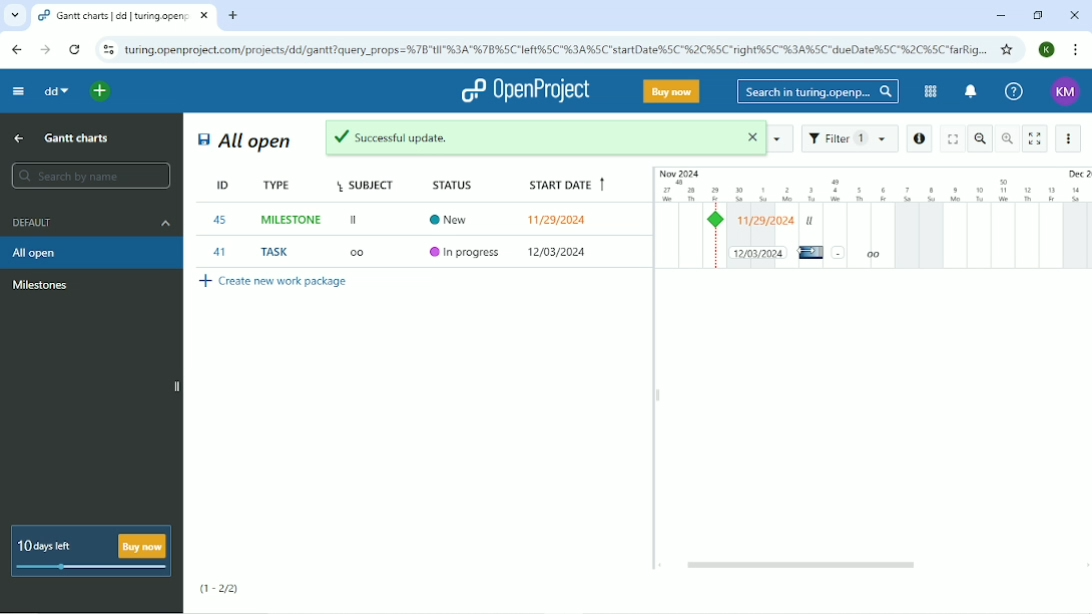 The width and height of the screenshot is (1092, 614). Describe the element at coordinates (547, 138) in the screenshot. I see `Successful update.` at that location.